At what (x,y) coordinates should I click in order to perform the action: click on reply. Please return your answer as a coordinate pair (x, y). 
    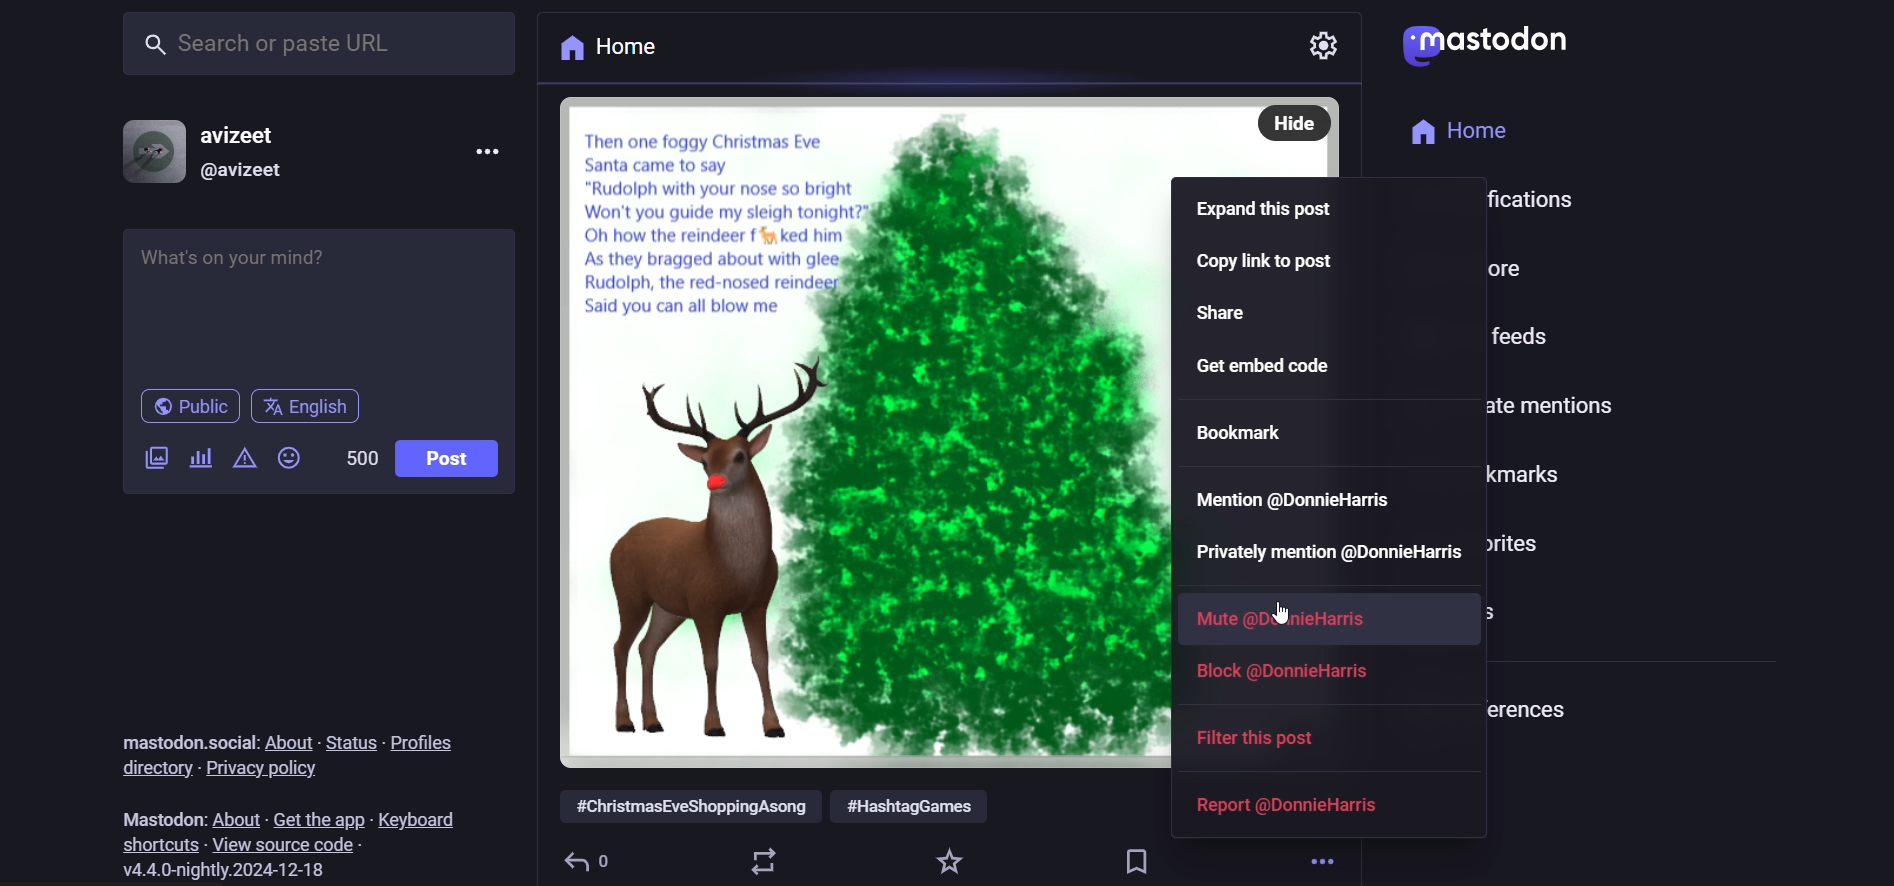
    Looking at the image, I should click on (586, 861).